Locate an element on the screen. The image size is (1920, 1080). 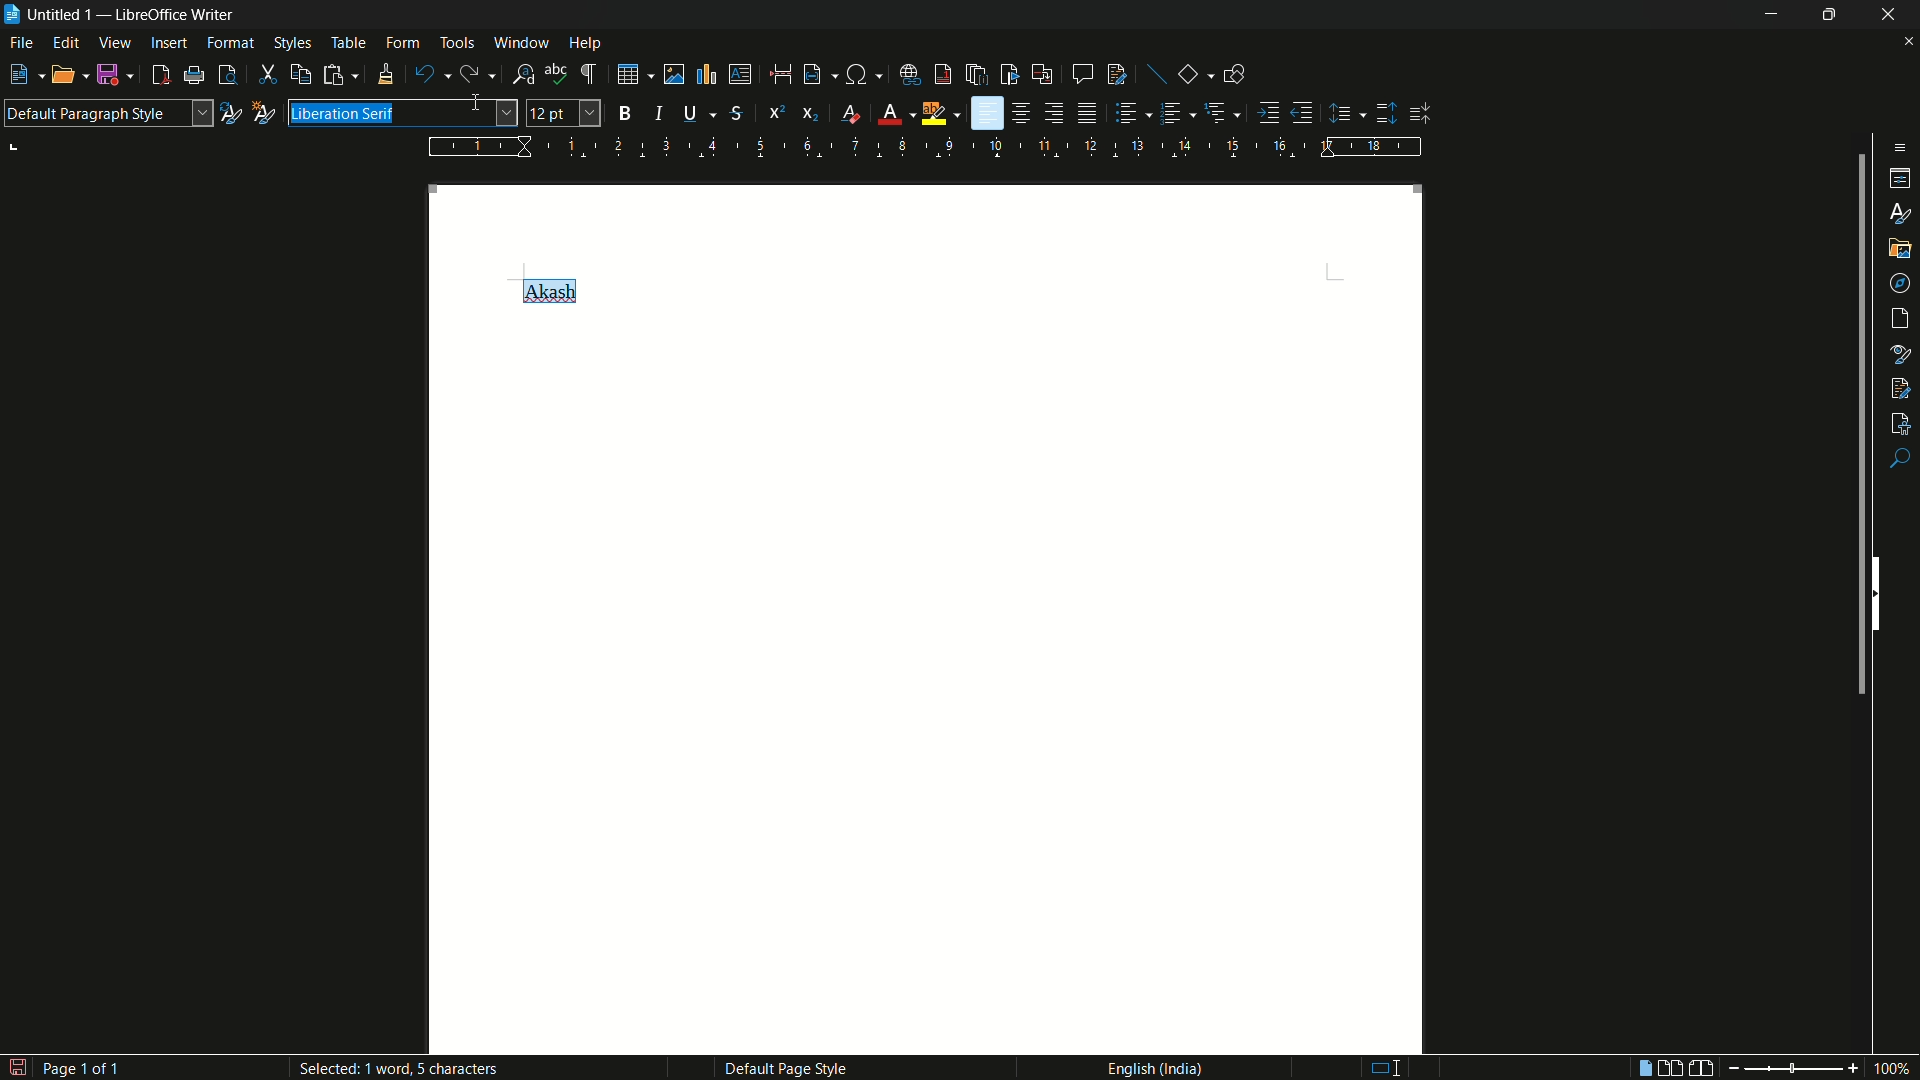
insert field is located at coordinates (811, 75).